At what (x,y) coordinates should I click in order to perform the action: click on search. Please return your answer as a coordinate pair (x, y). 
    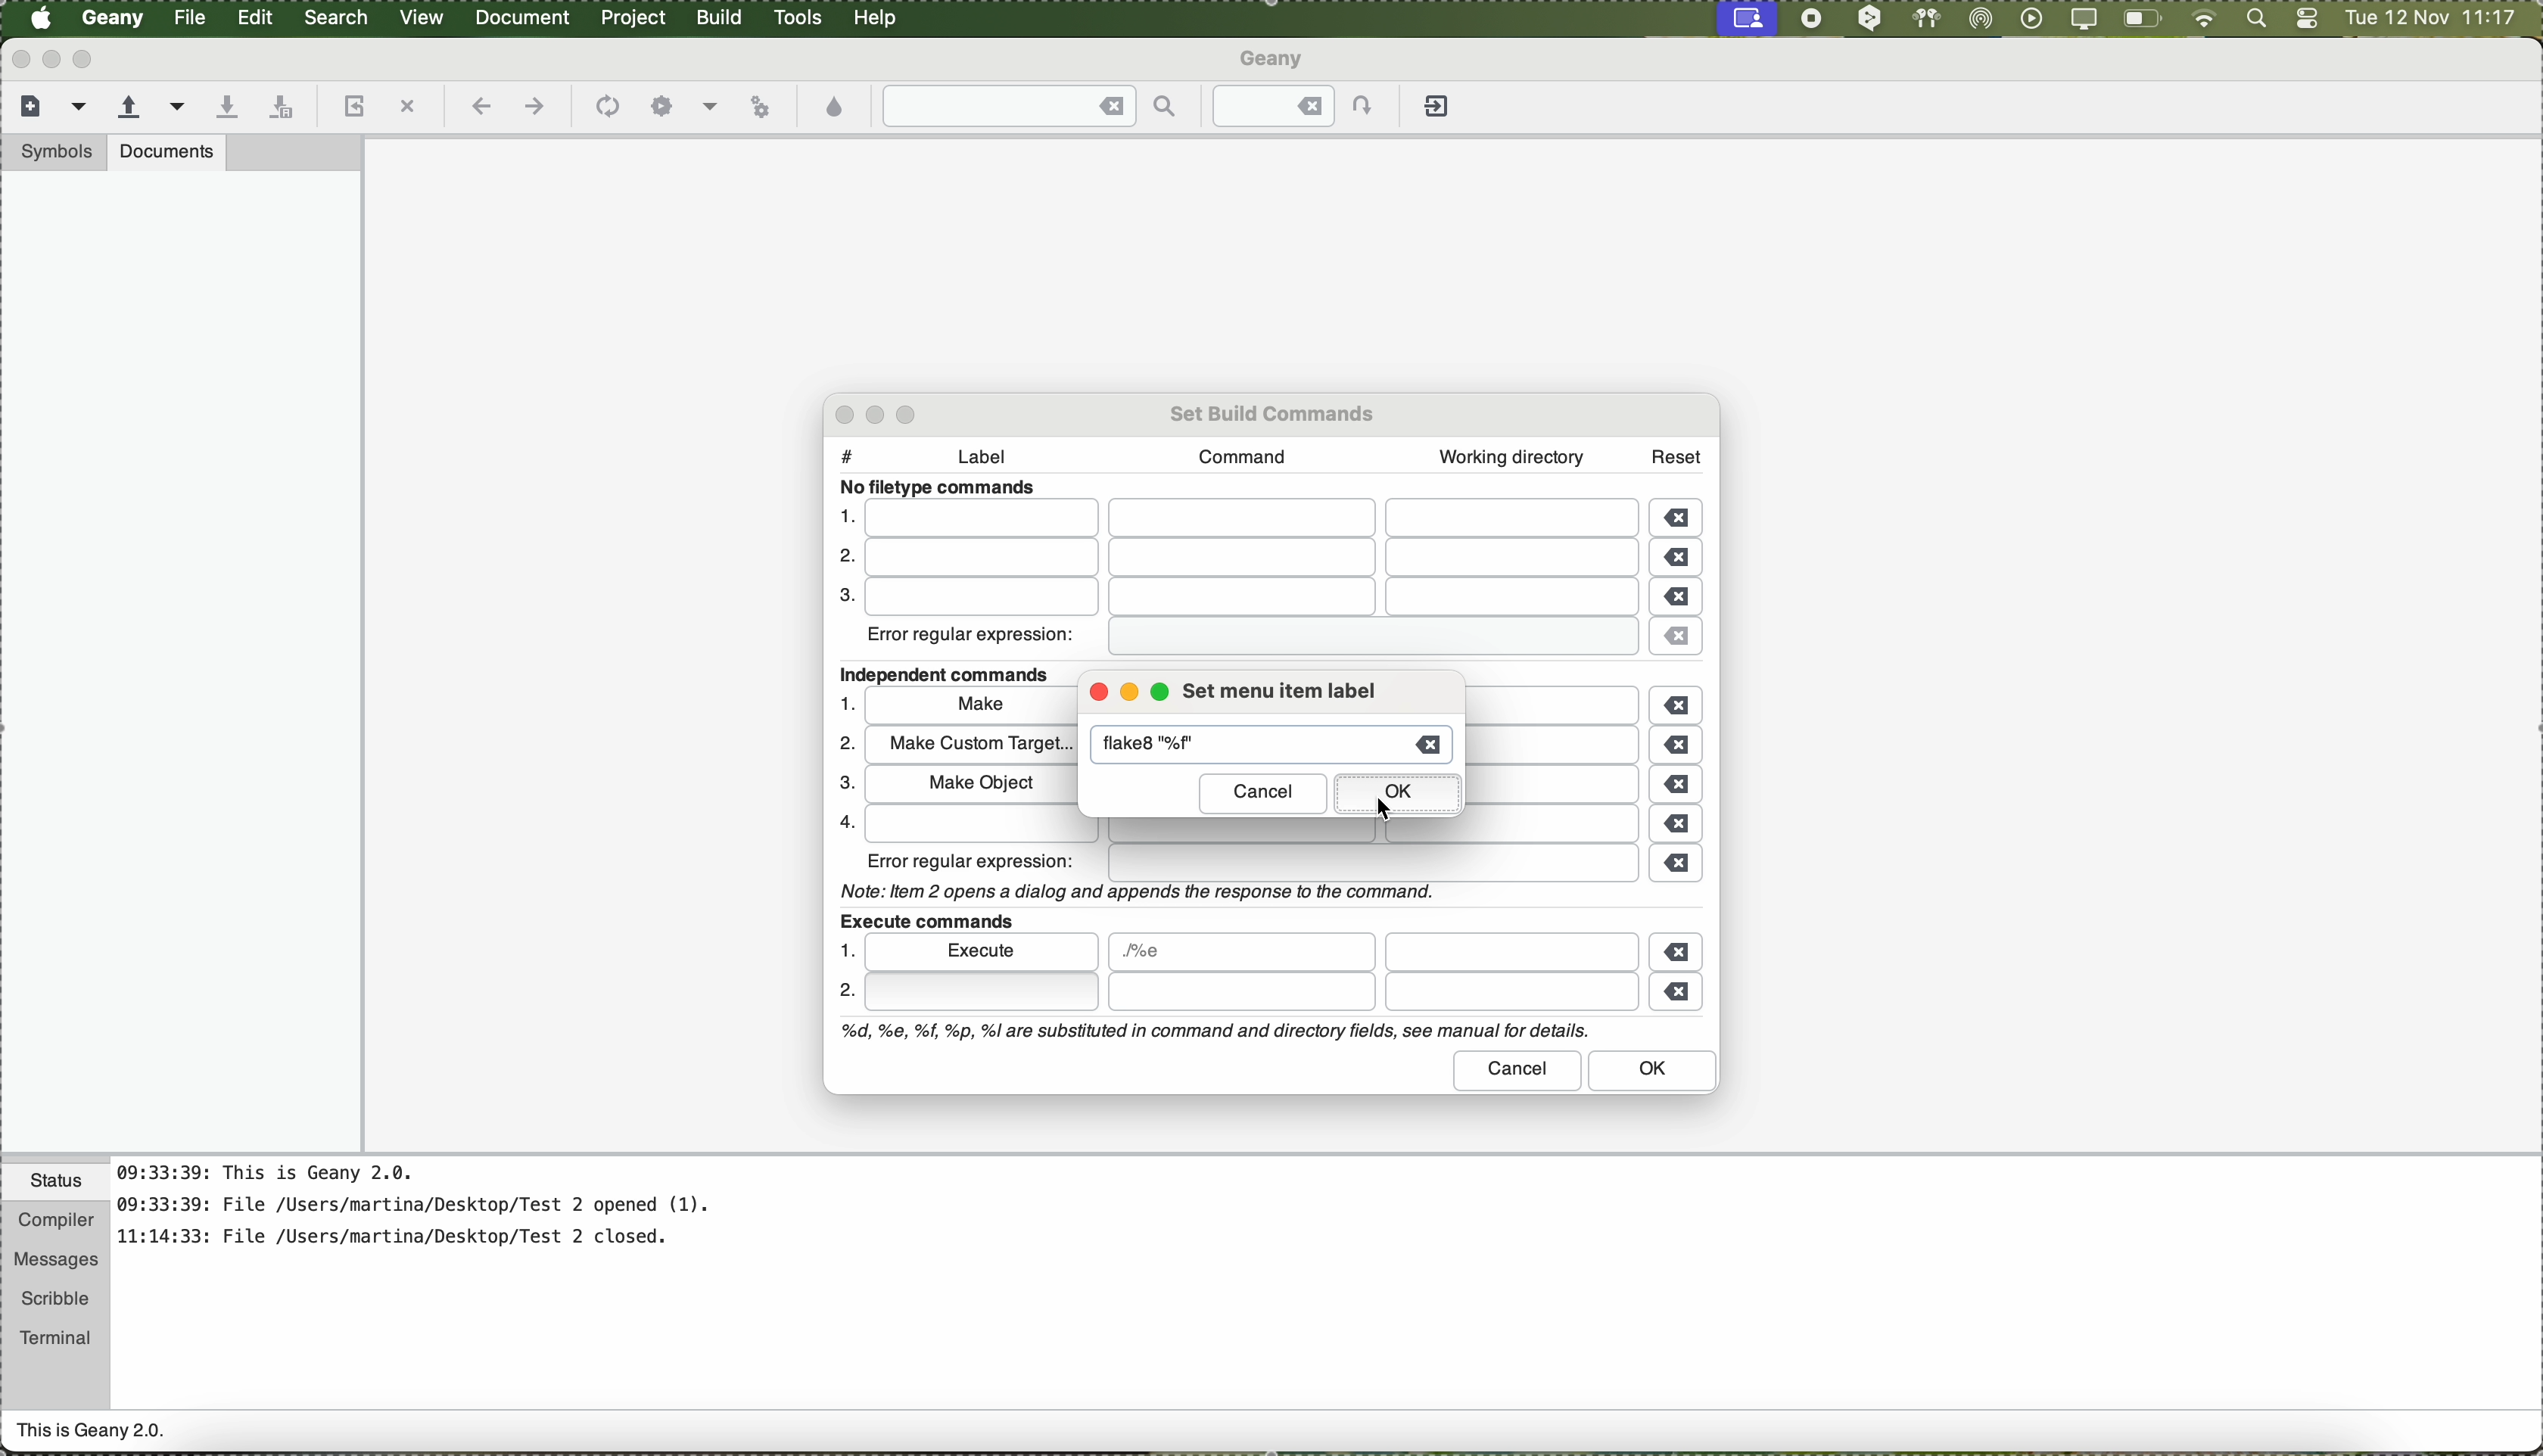
    Looking at the image, I should click on (338, 18).